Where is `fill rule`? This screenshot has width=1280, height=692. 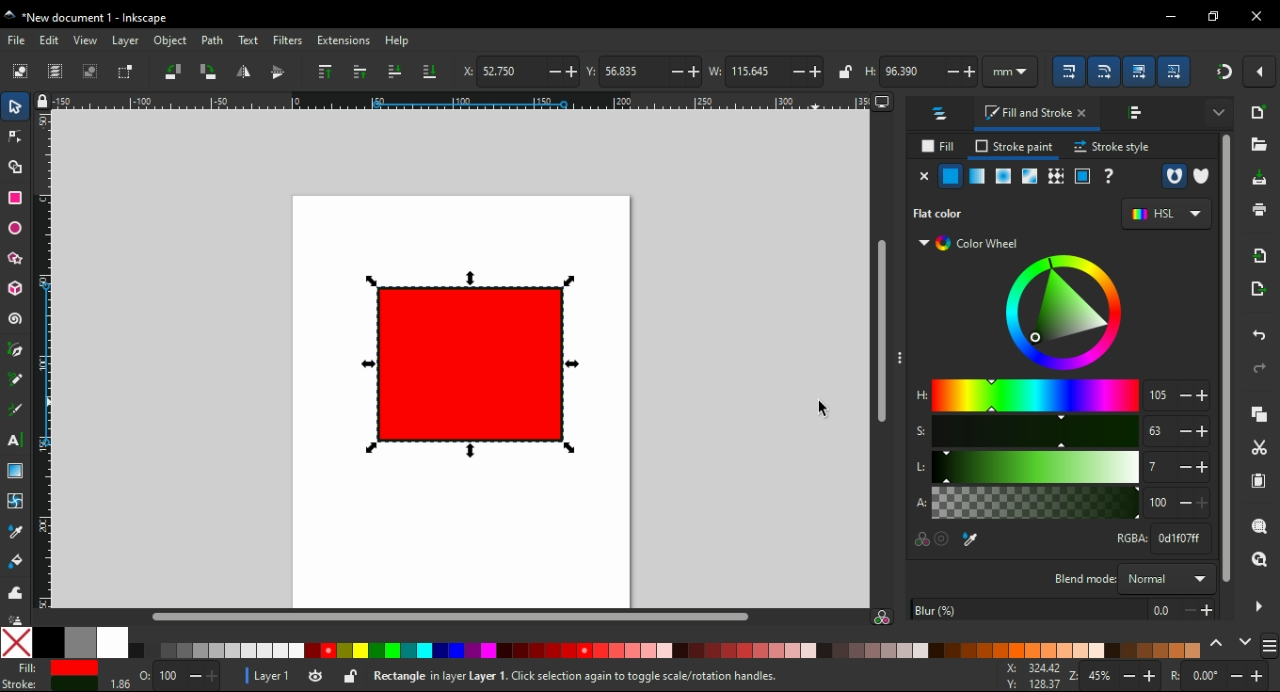 fill rule is located at coordinates (1173, 177).